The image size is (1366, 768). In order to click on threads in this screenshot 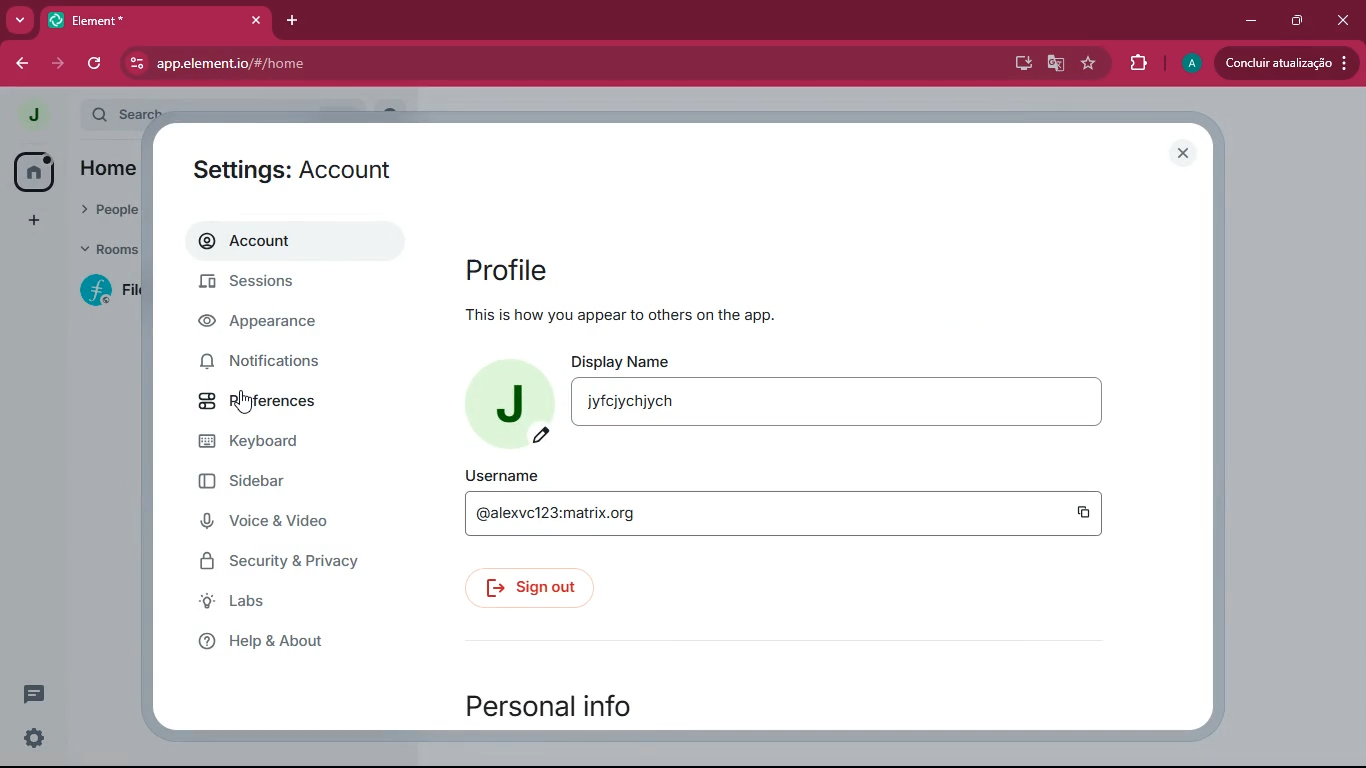, I will do `click(34, 694)`.